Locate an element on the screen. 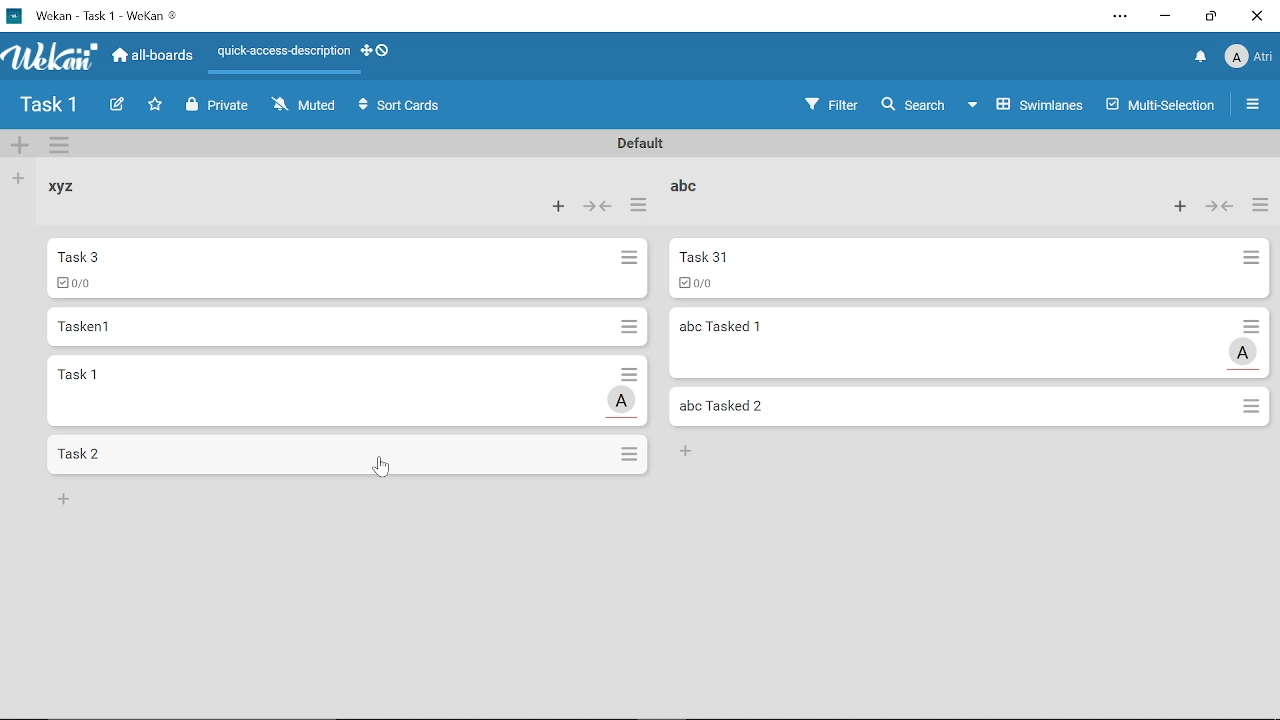 This screenshot has height=720, width=1280. Options is located at coordinates (1253, 408).